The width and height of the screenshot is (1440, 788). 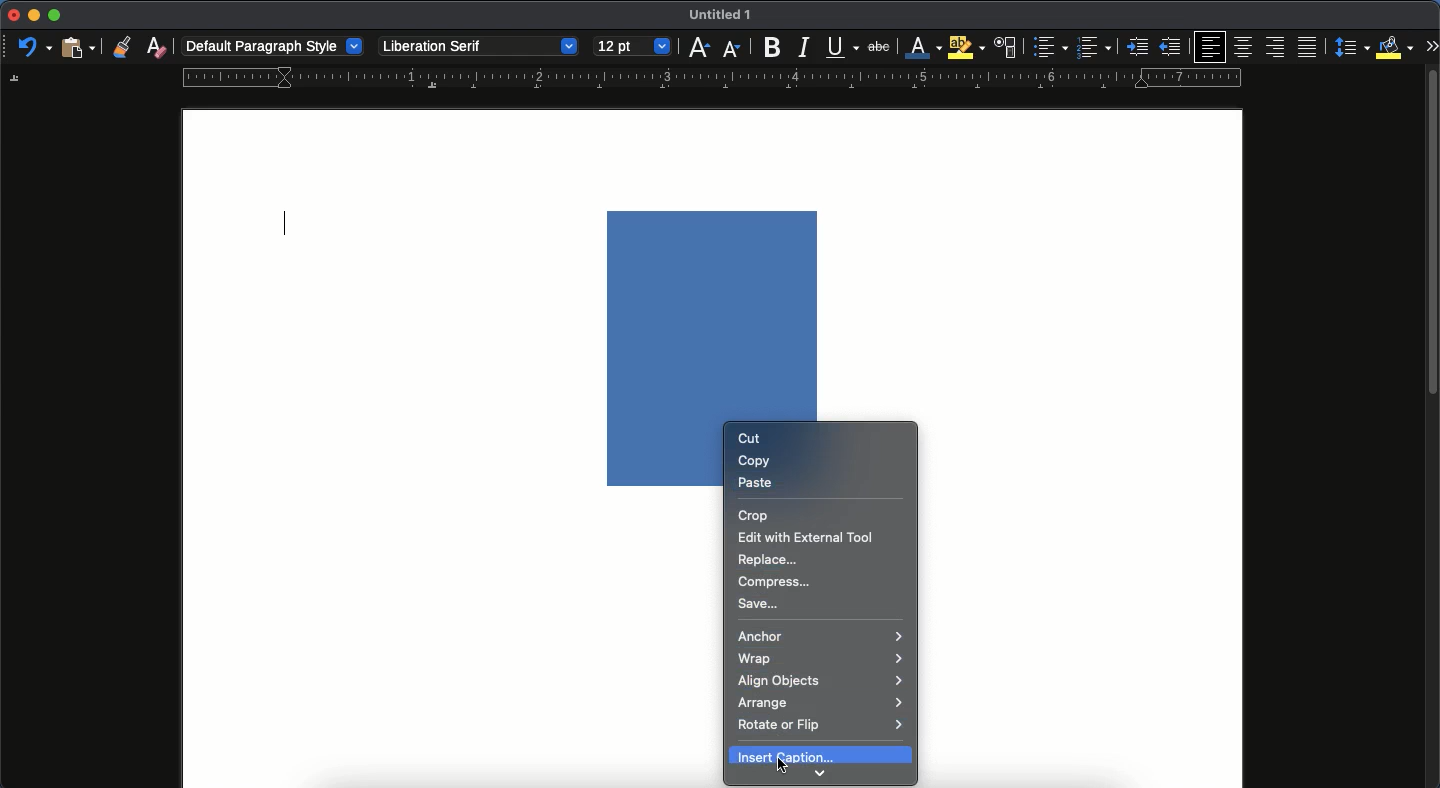 What do you see at coordinates (806, 537) in the screenshot?
I see `edit with external tool` at bounding box center [806, 537].